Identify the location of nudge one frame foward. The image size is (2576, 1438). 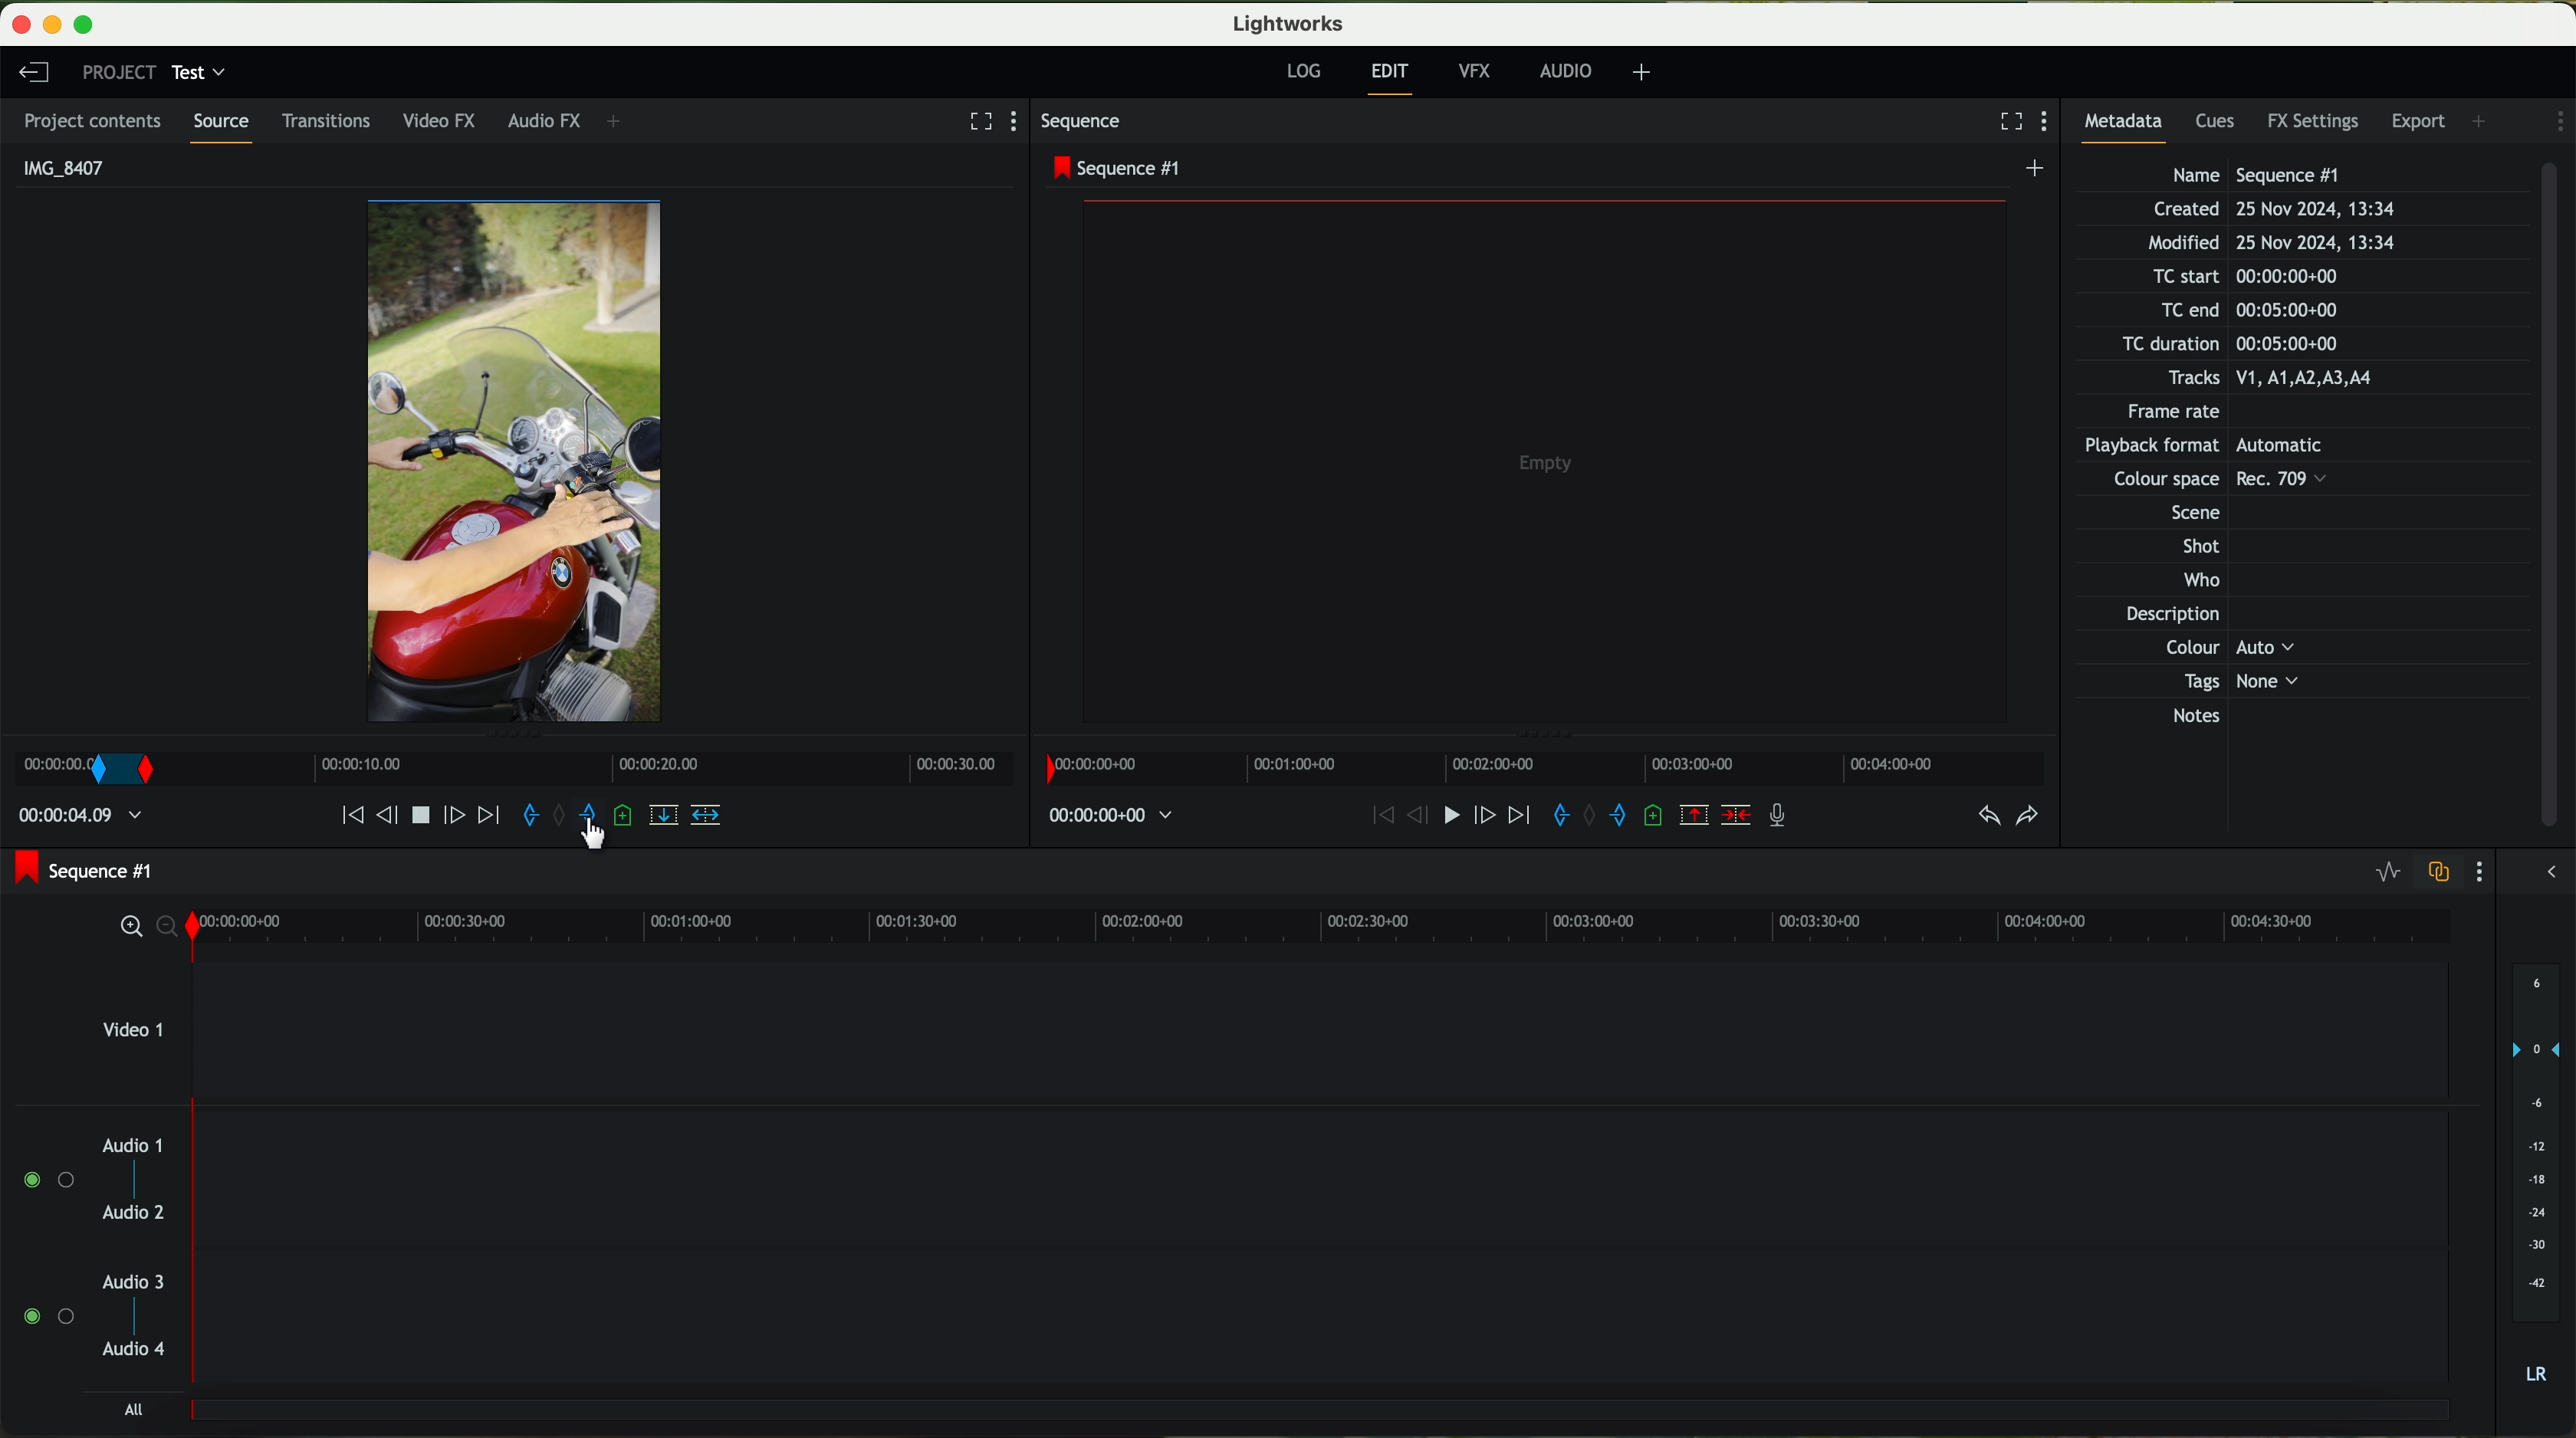
(1479, 816).